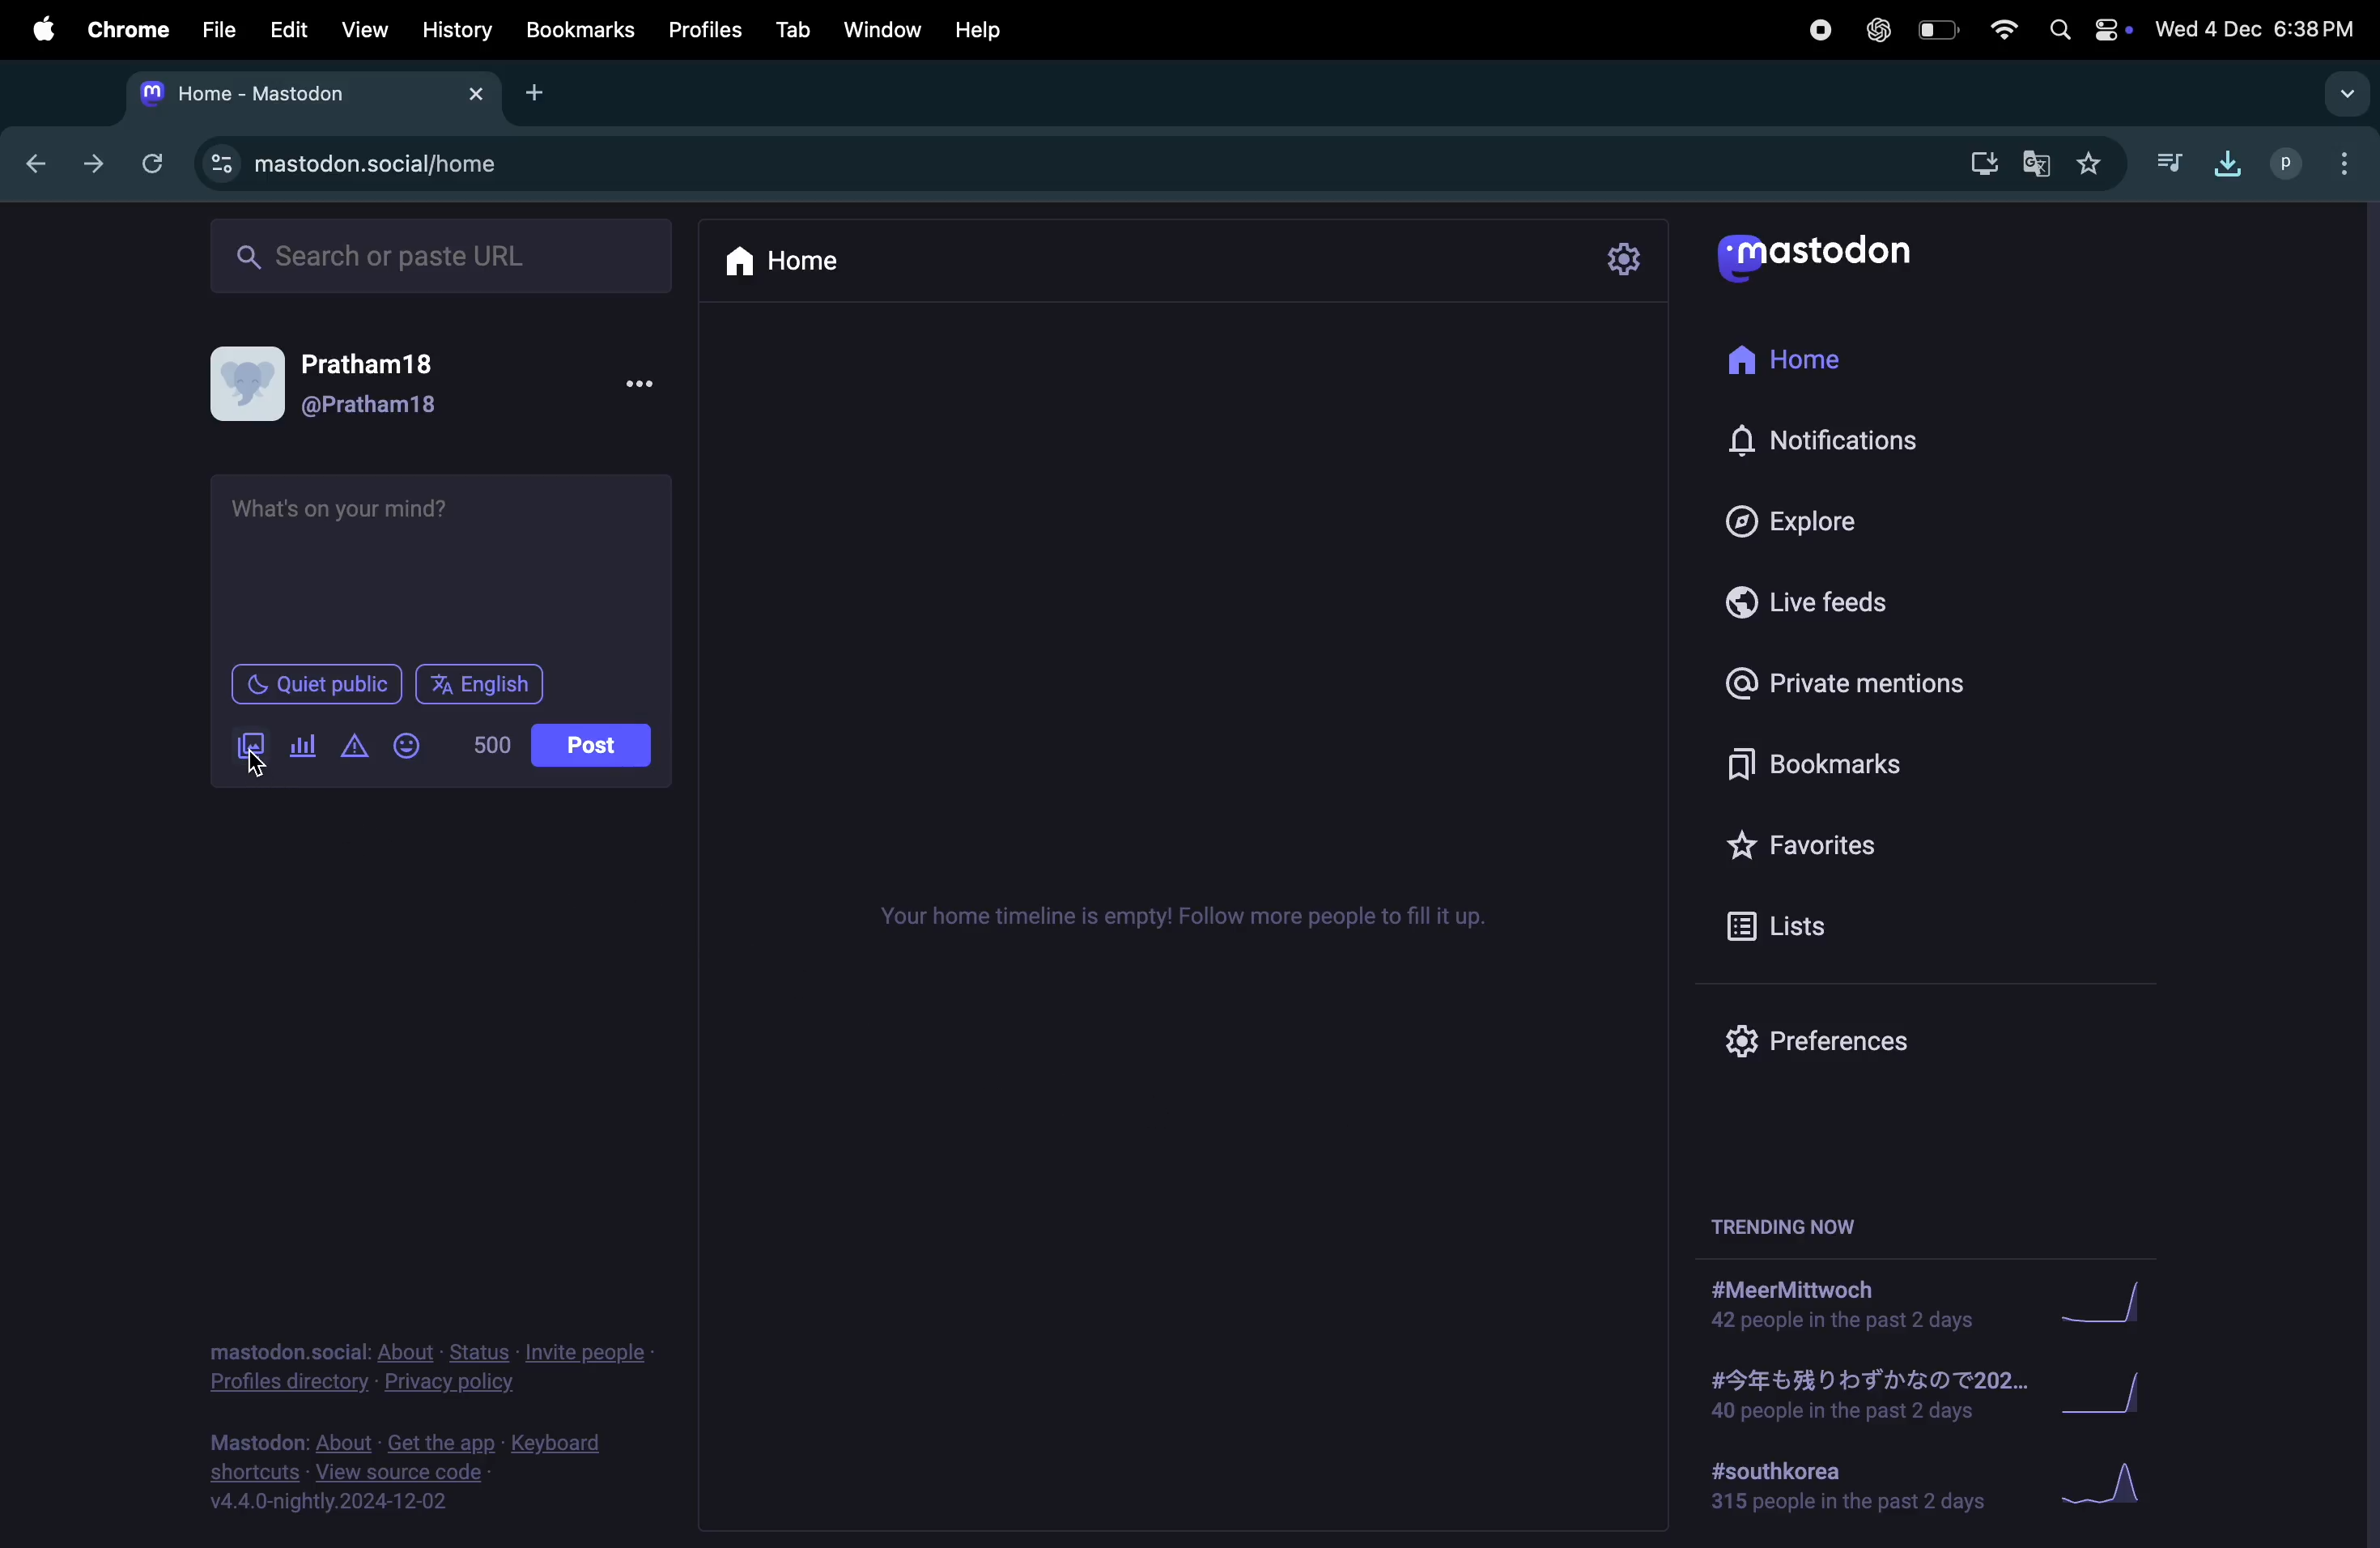 Image resolution: width=2380 pixels, height=1548 pixels. What do you see at coordinates (38, 29) in the screenshot?
I see `apple menu` at bounding box center [38, 29].